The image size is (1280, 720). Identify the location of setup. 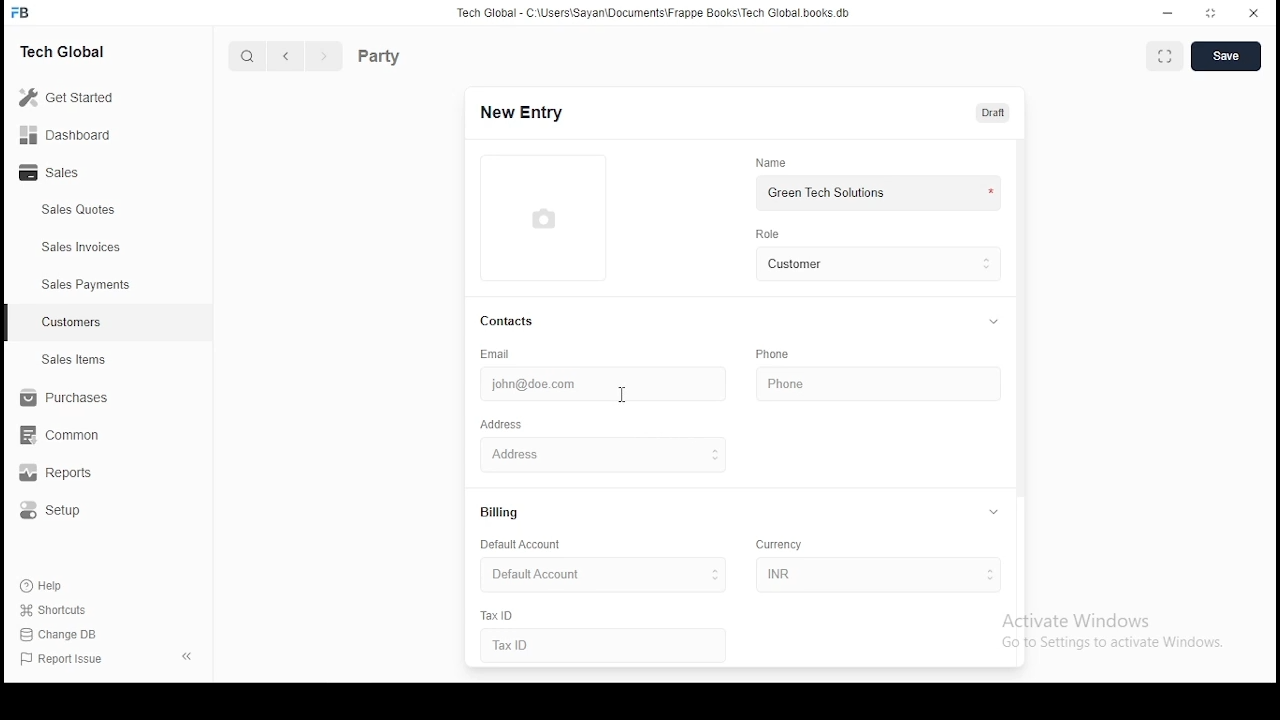
(58, 513).